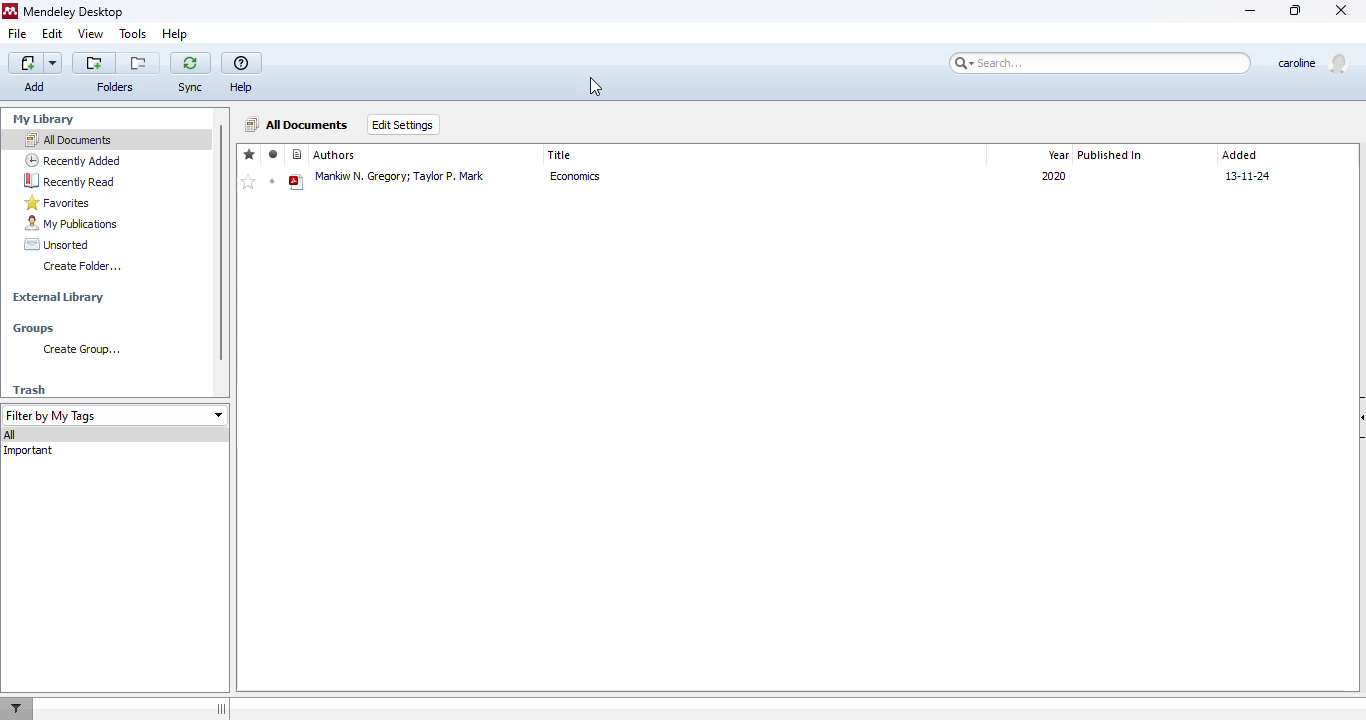  Describe the element at coordinates (17, 435) in the screenshot. I see `all` at that location.